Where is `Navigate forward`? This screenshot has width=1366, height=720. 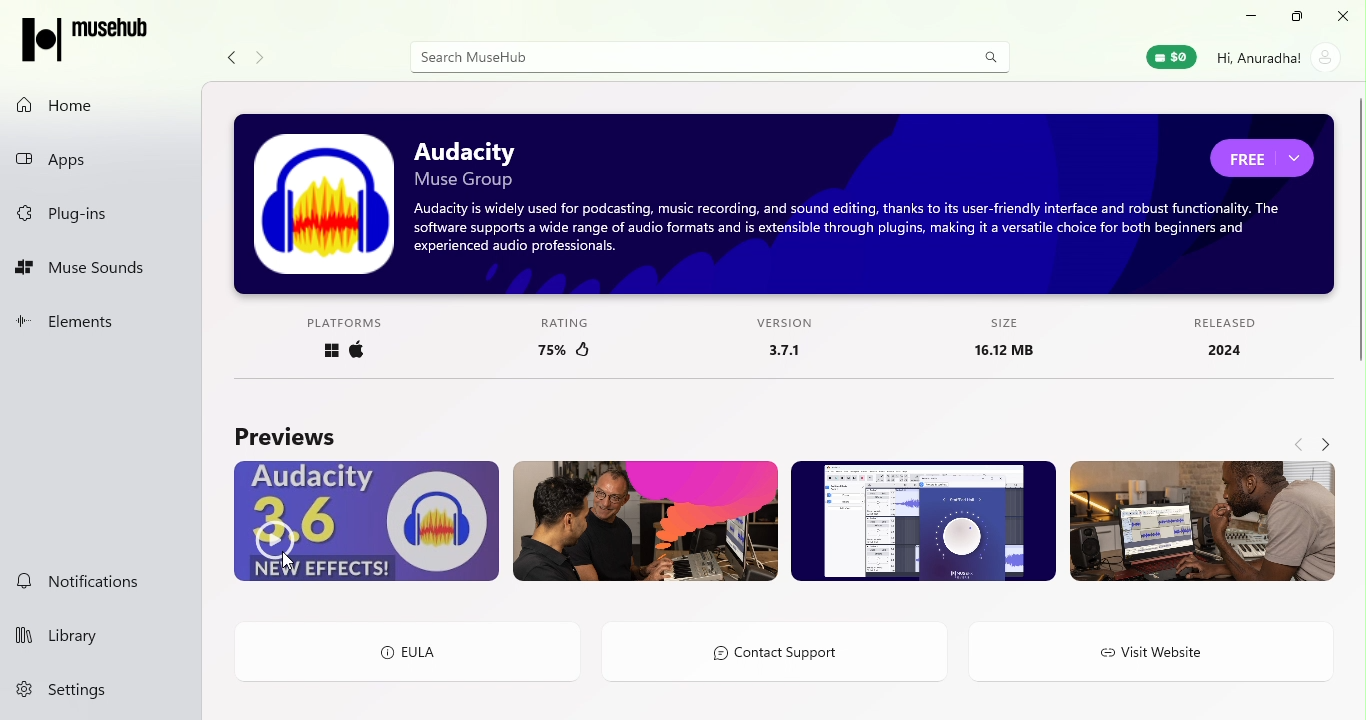 Navigate forward is located at coordinates (262, 58).